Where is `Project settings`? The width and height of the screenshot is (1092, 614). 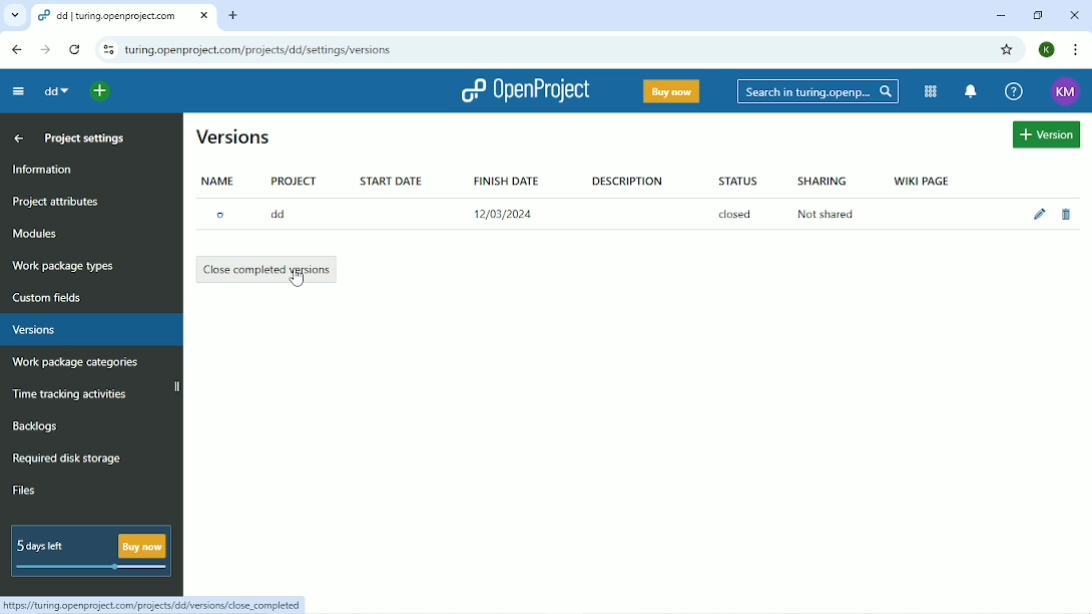
Project settings is located at coordinates (88, 140).